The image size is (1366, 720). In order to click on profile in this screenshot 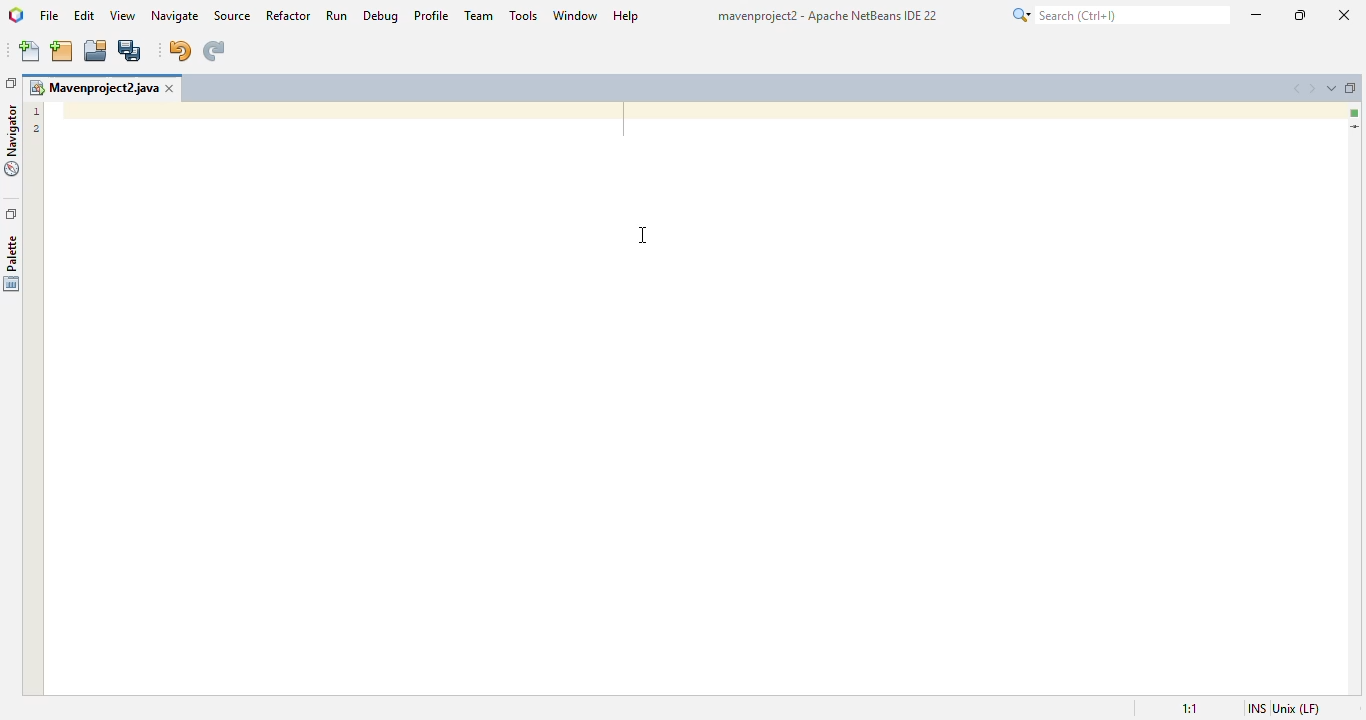, I will do `click(433, 16)`.